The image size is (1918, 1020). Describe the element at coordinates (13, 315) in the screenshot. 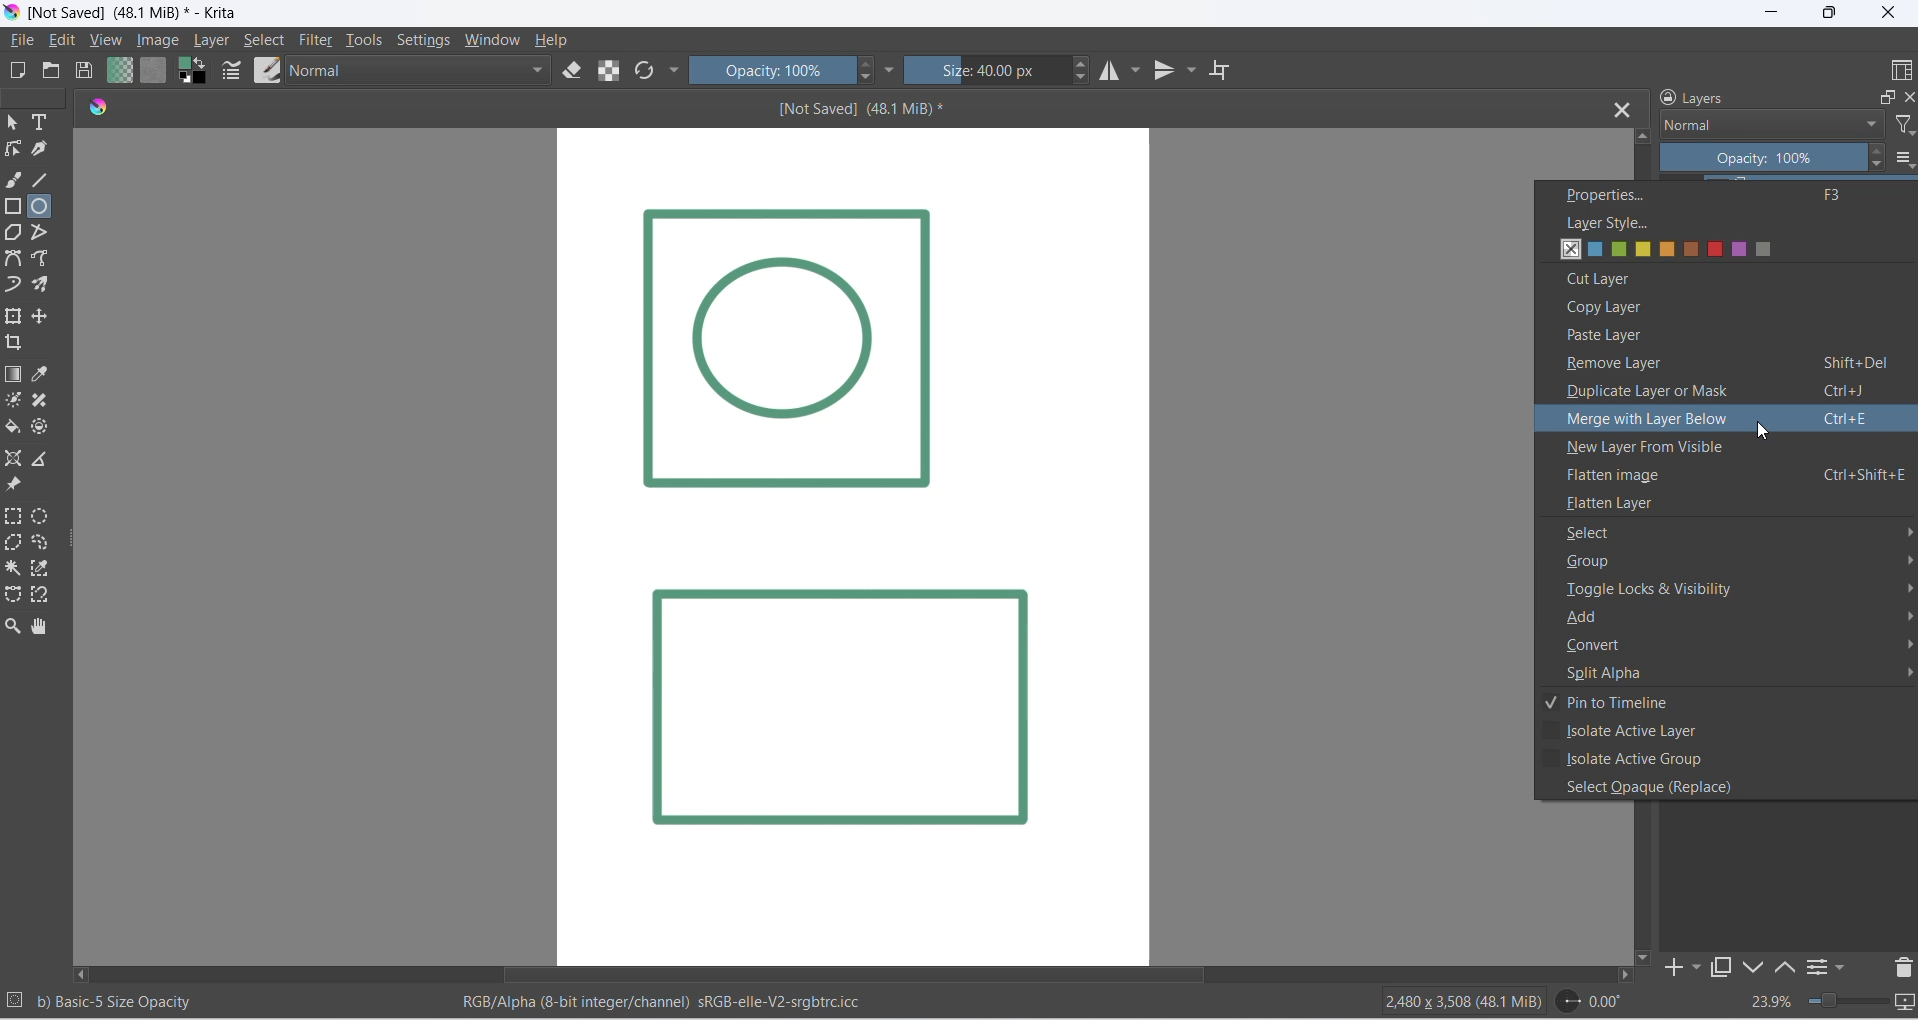

I see `transform layer` at that location.